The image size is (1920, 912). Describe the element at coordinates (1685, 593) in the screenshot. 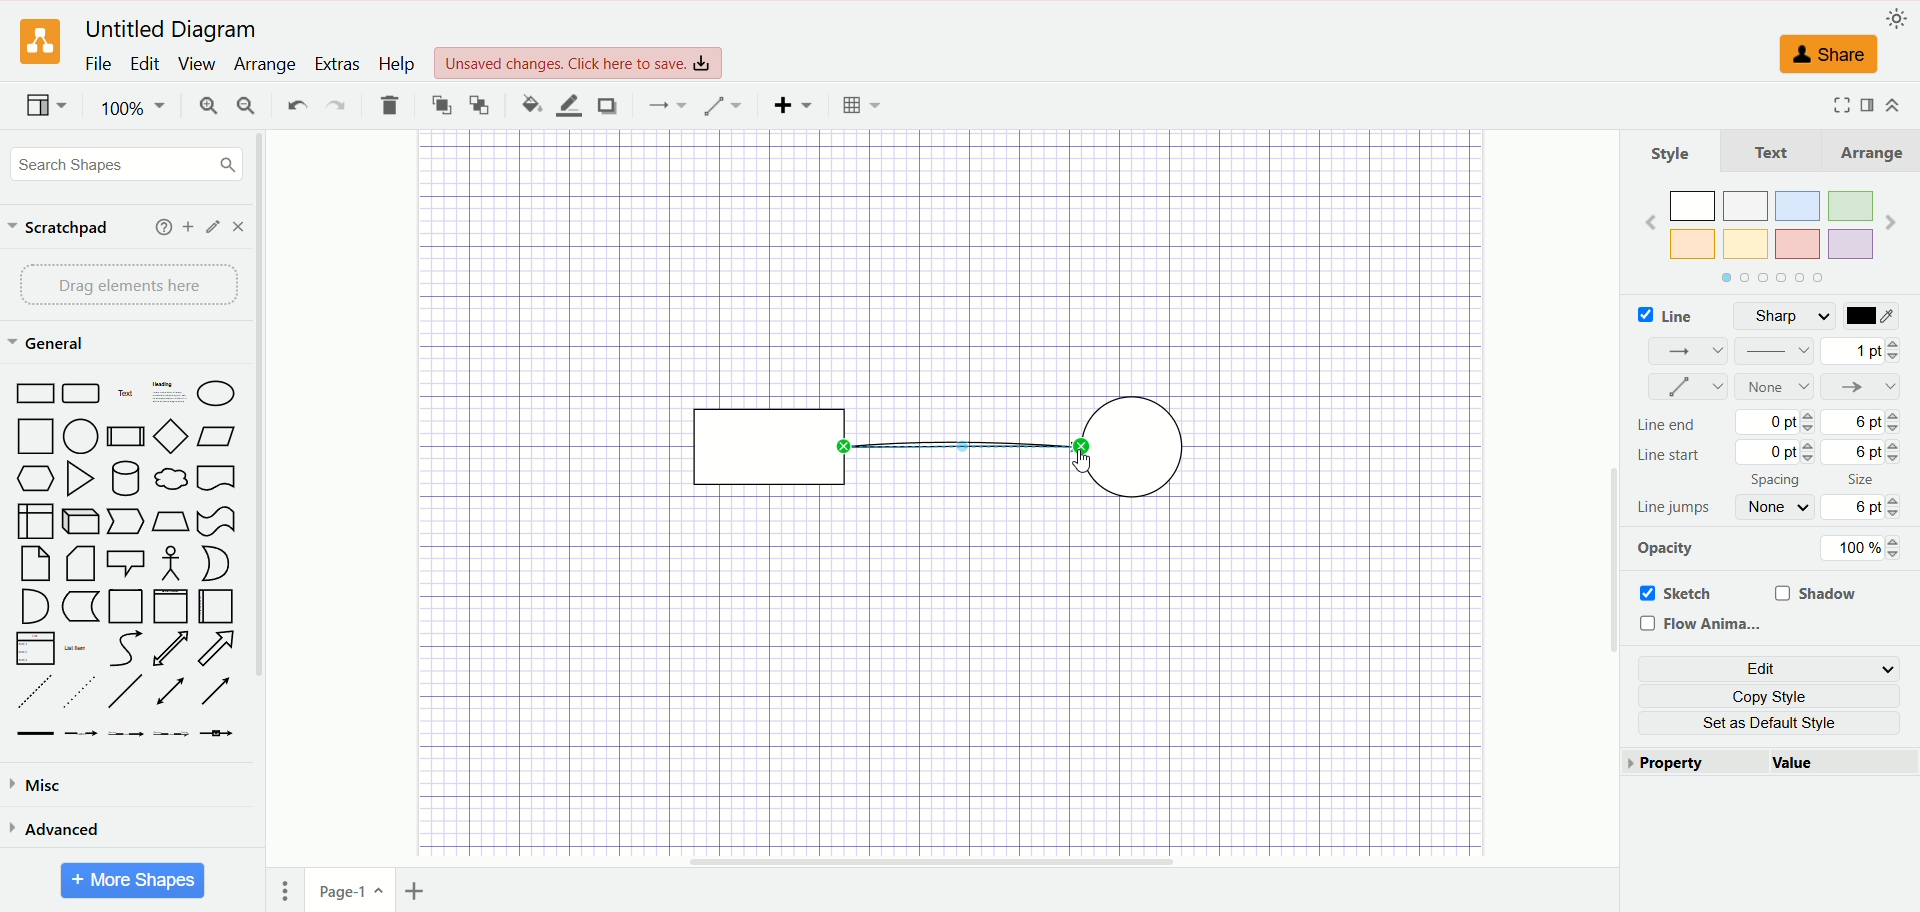

I see `sketch` at that location.